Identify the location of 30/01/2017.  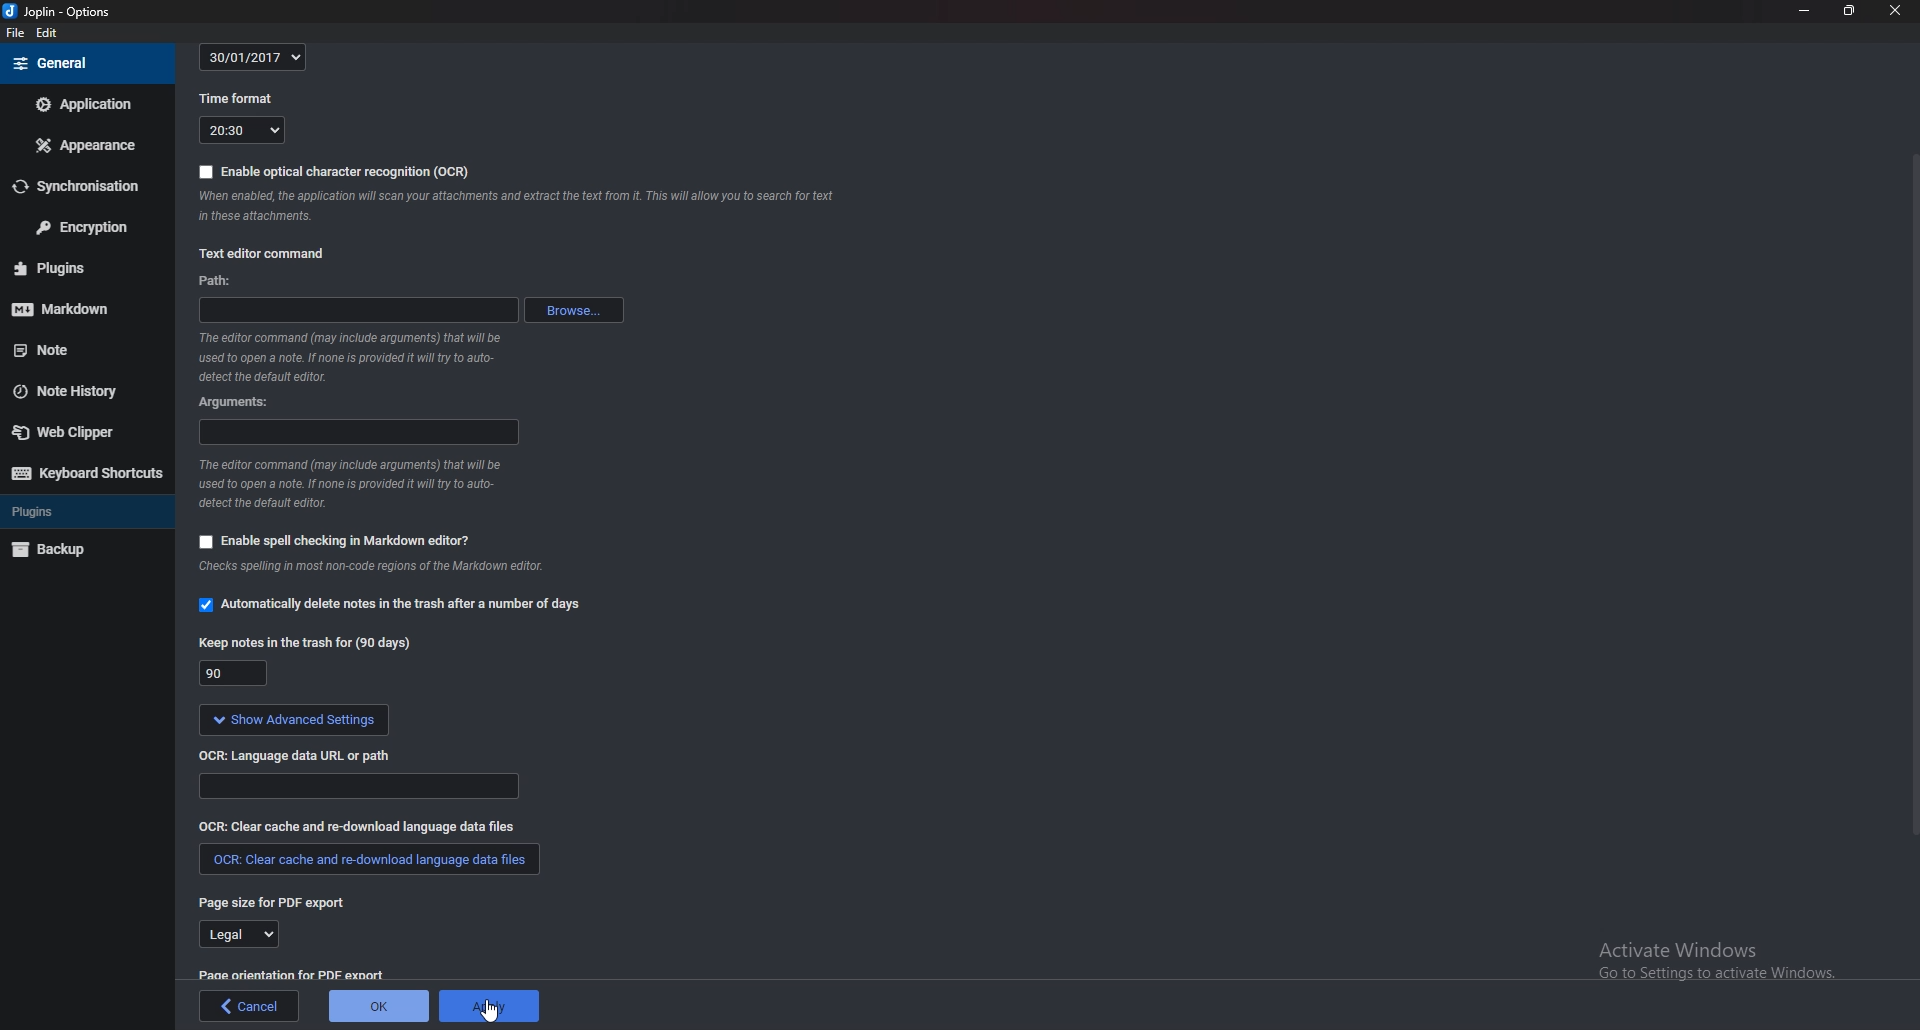
(256, 55).